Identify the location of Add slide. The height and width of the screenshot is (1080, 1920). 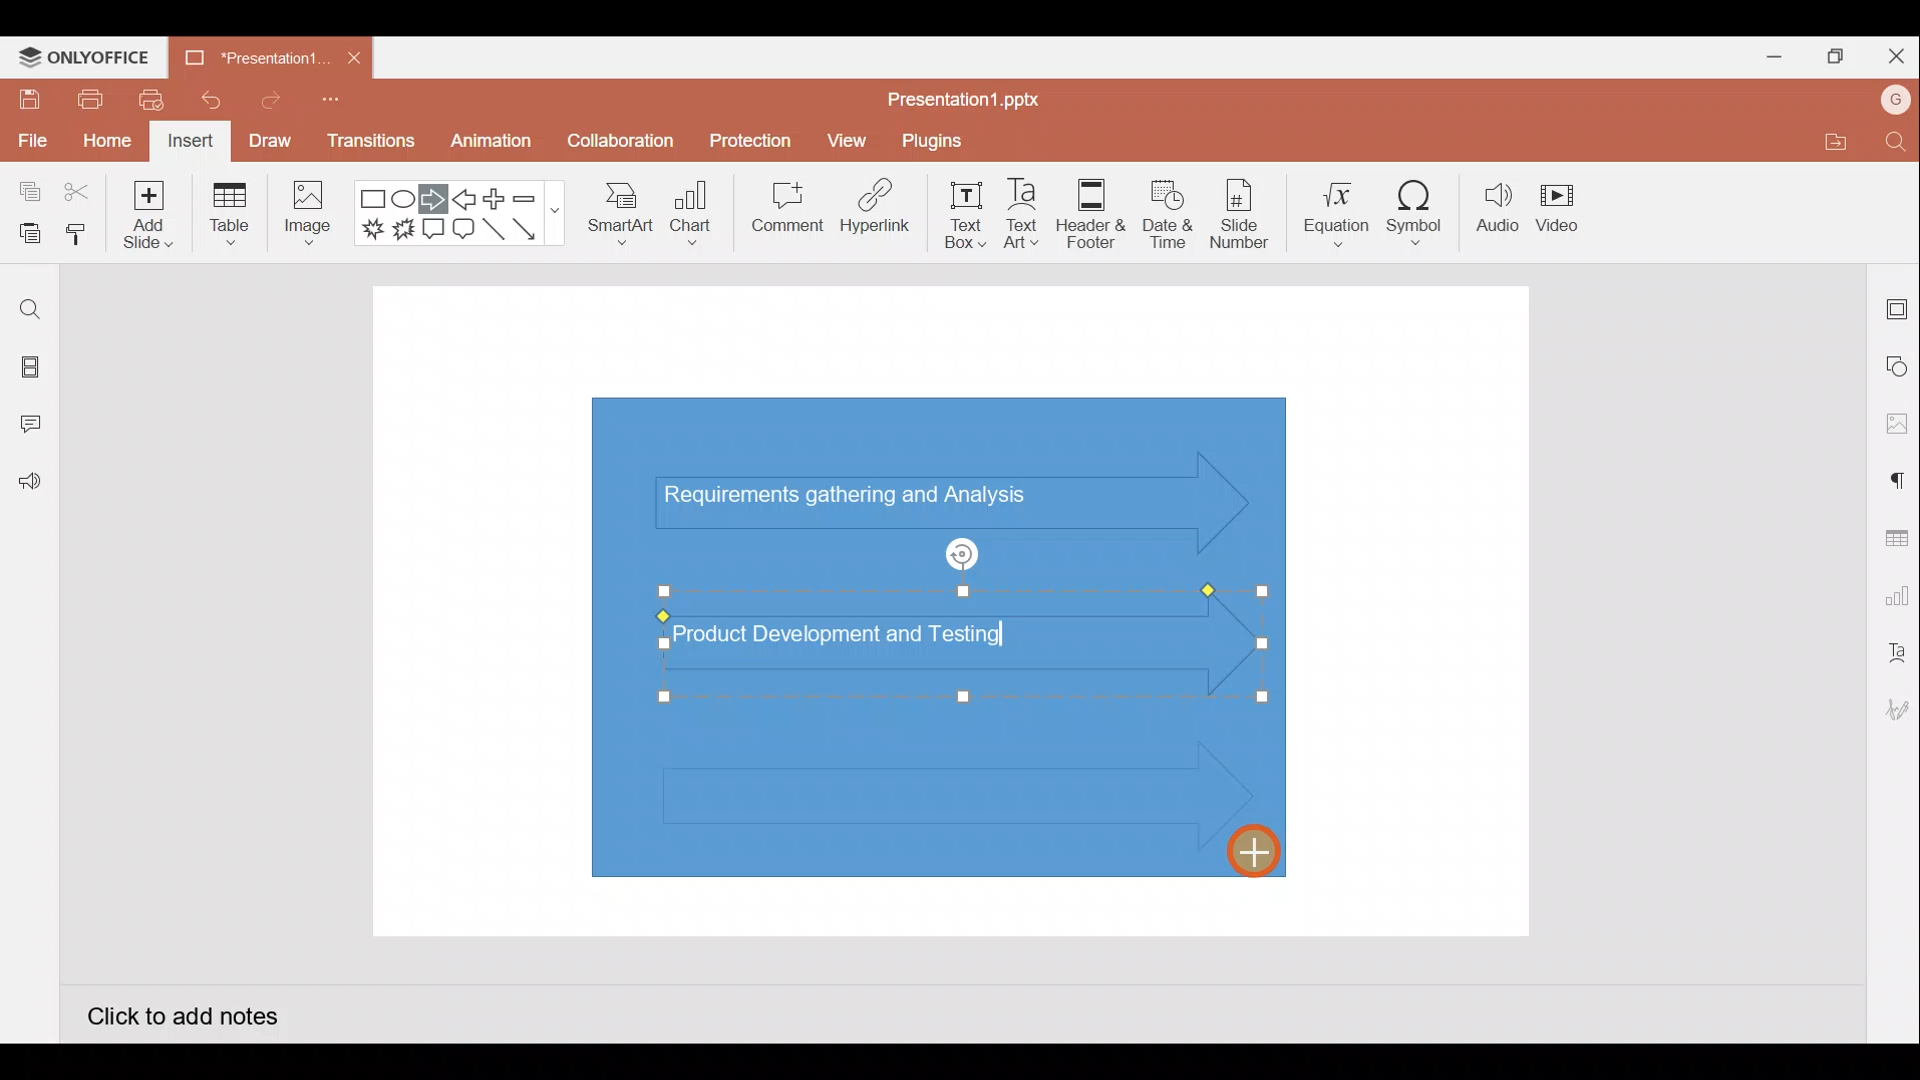
(145, 210).